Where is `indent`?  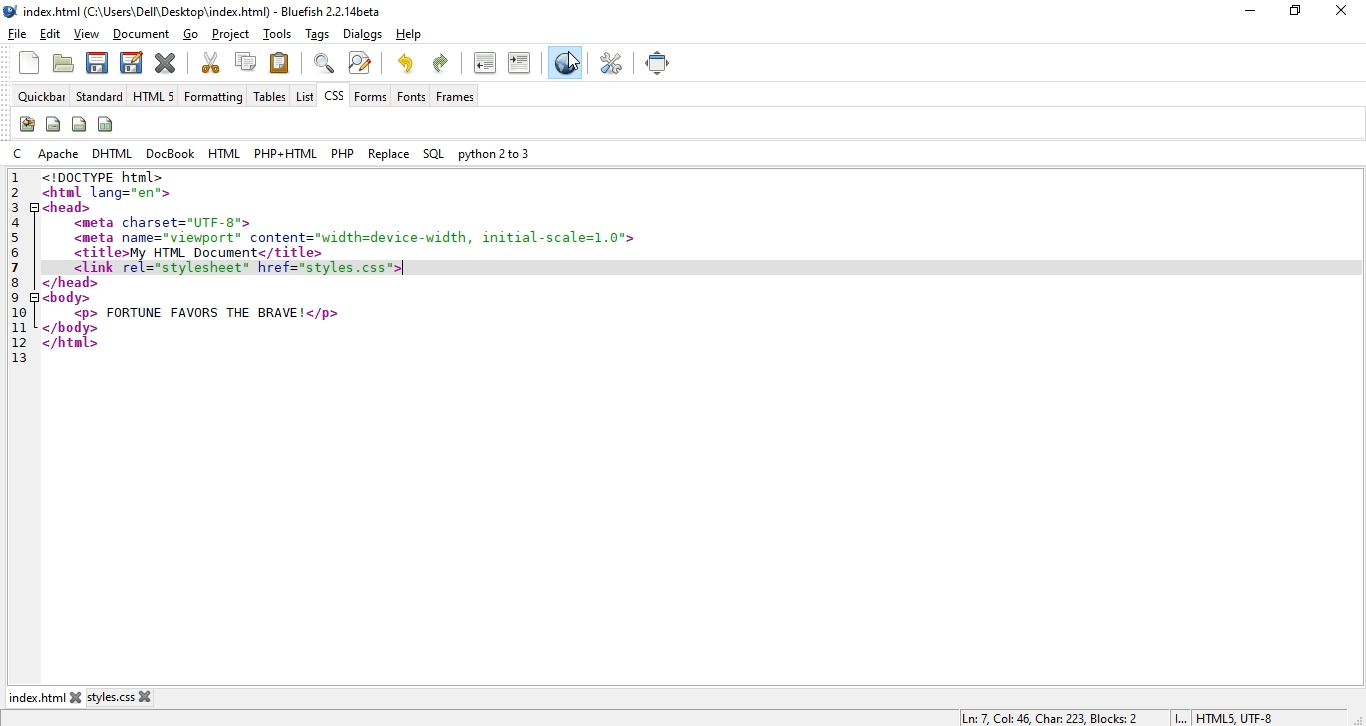
indent is located at coordinates (519, 62).